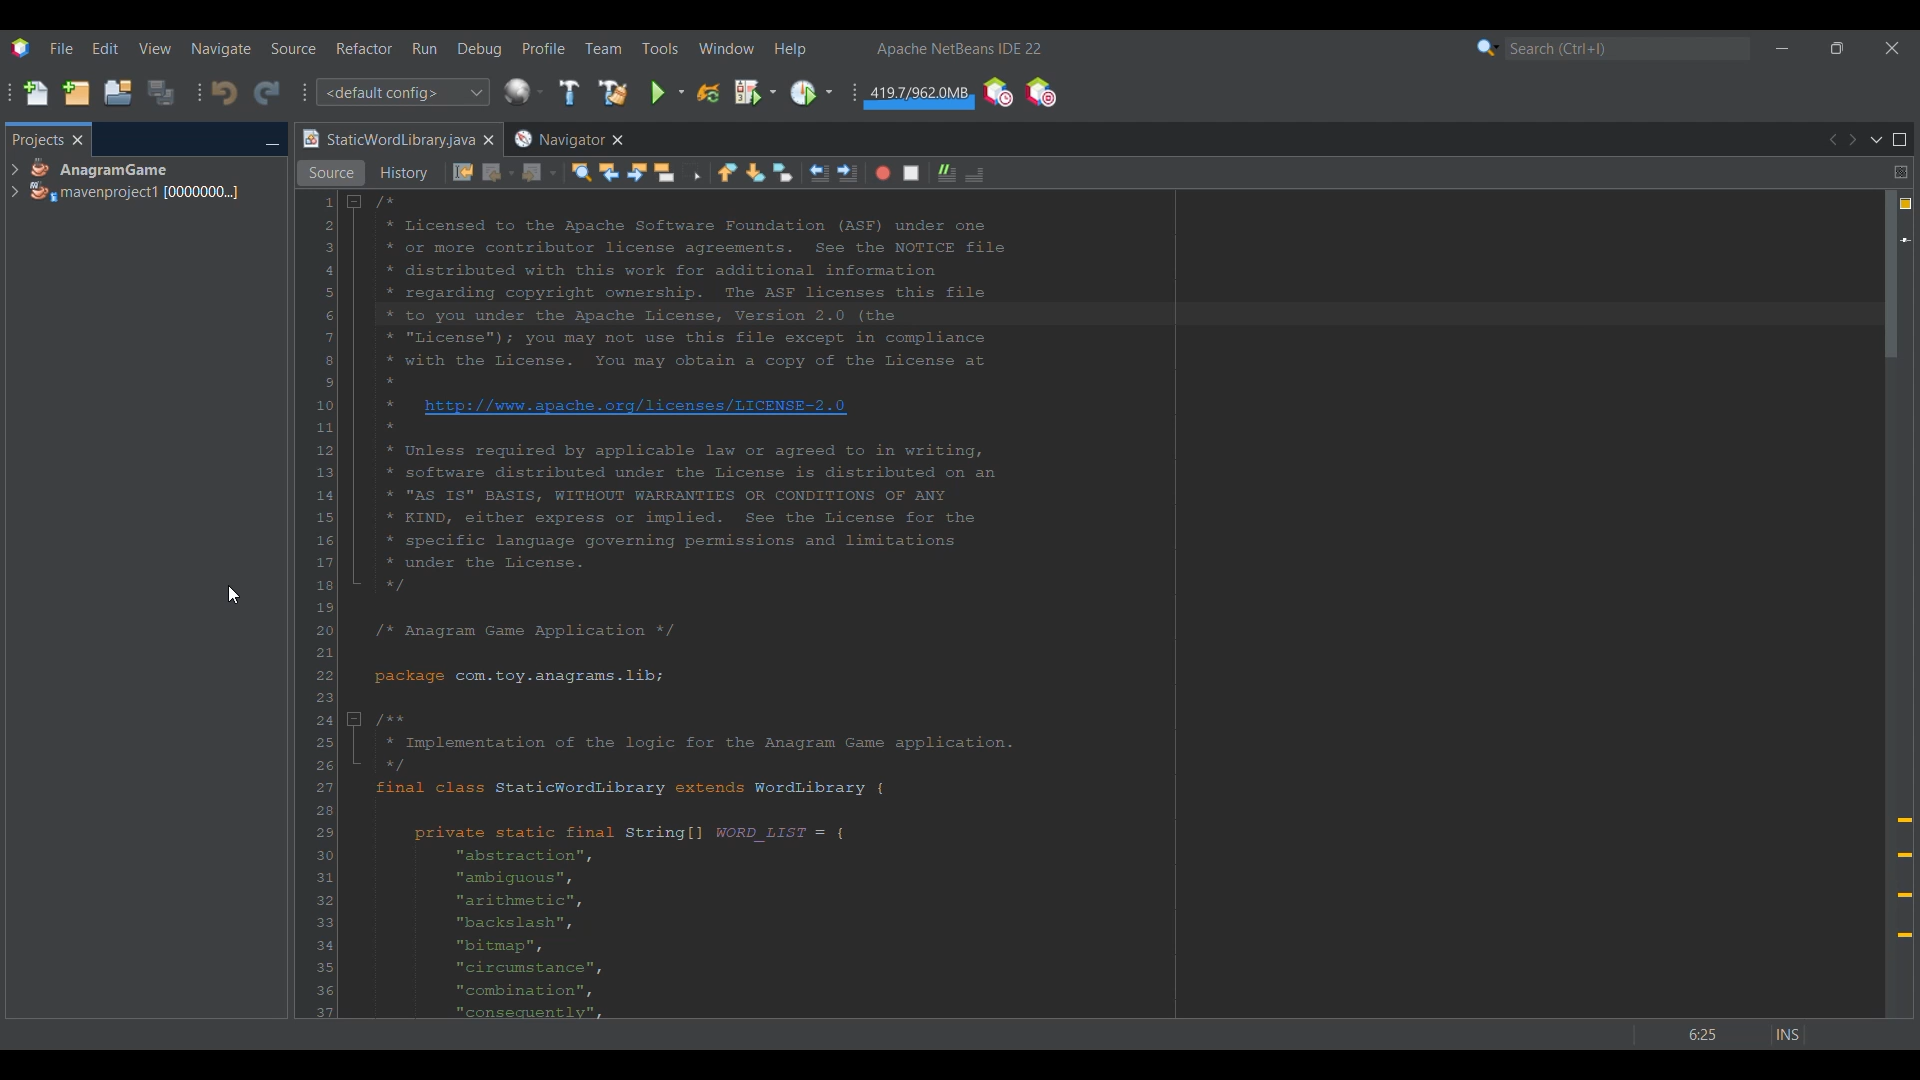  Describe the element at coordinates (919, 94) in the screenshot. I see `Garbage collection amount` at that location.